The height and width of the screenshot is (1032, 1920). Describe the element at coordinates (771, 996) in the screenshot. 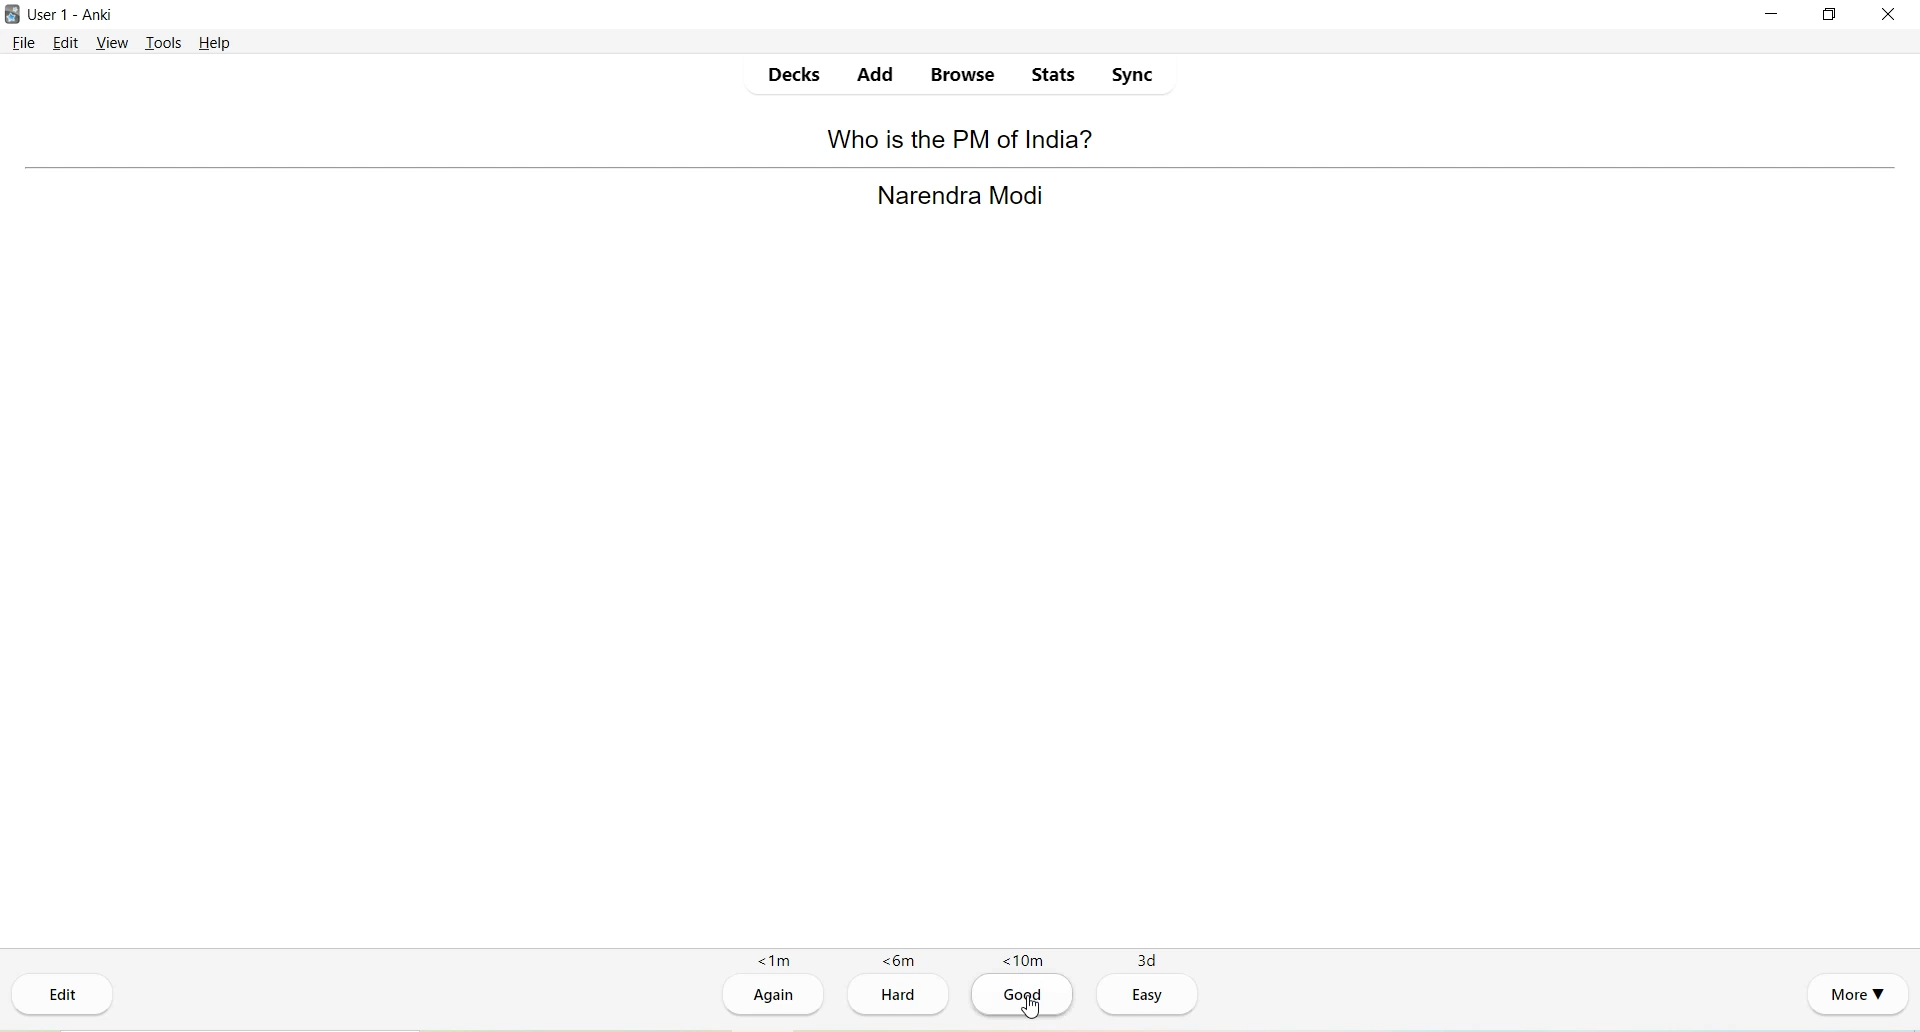

I see `Again` at that location.